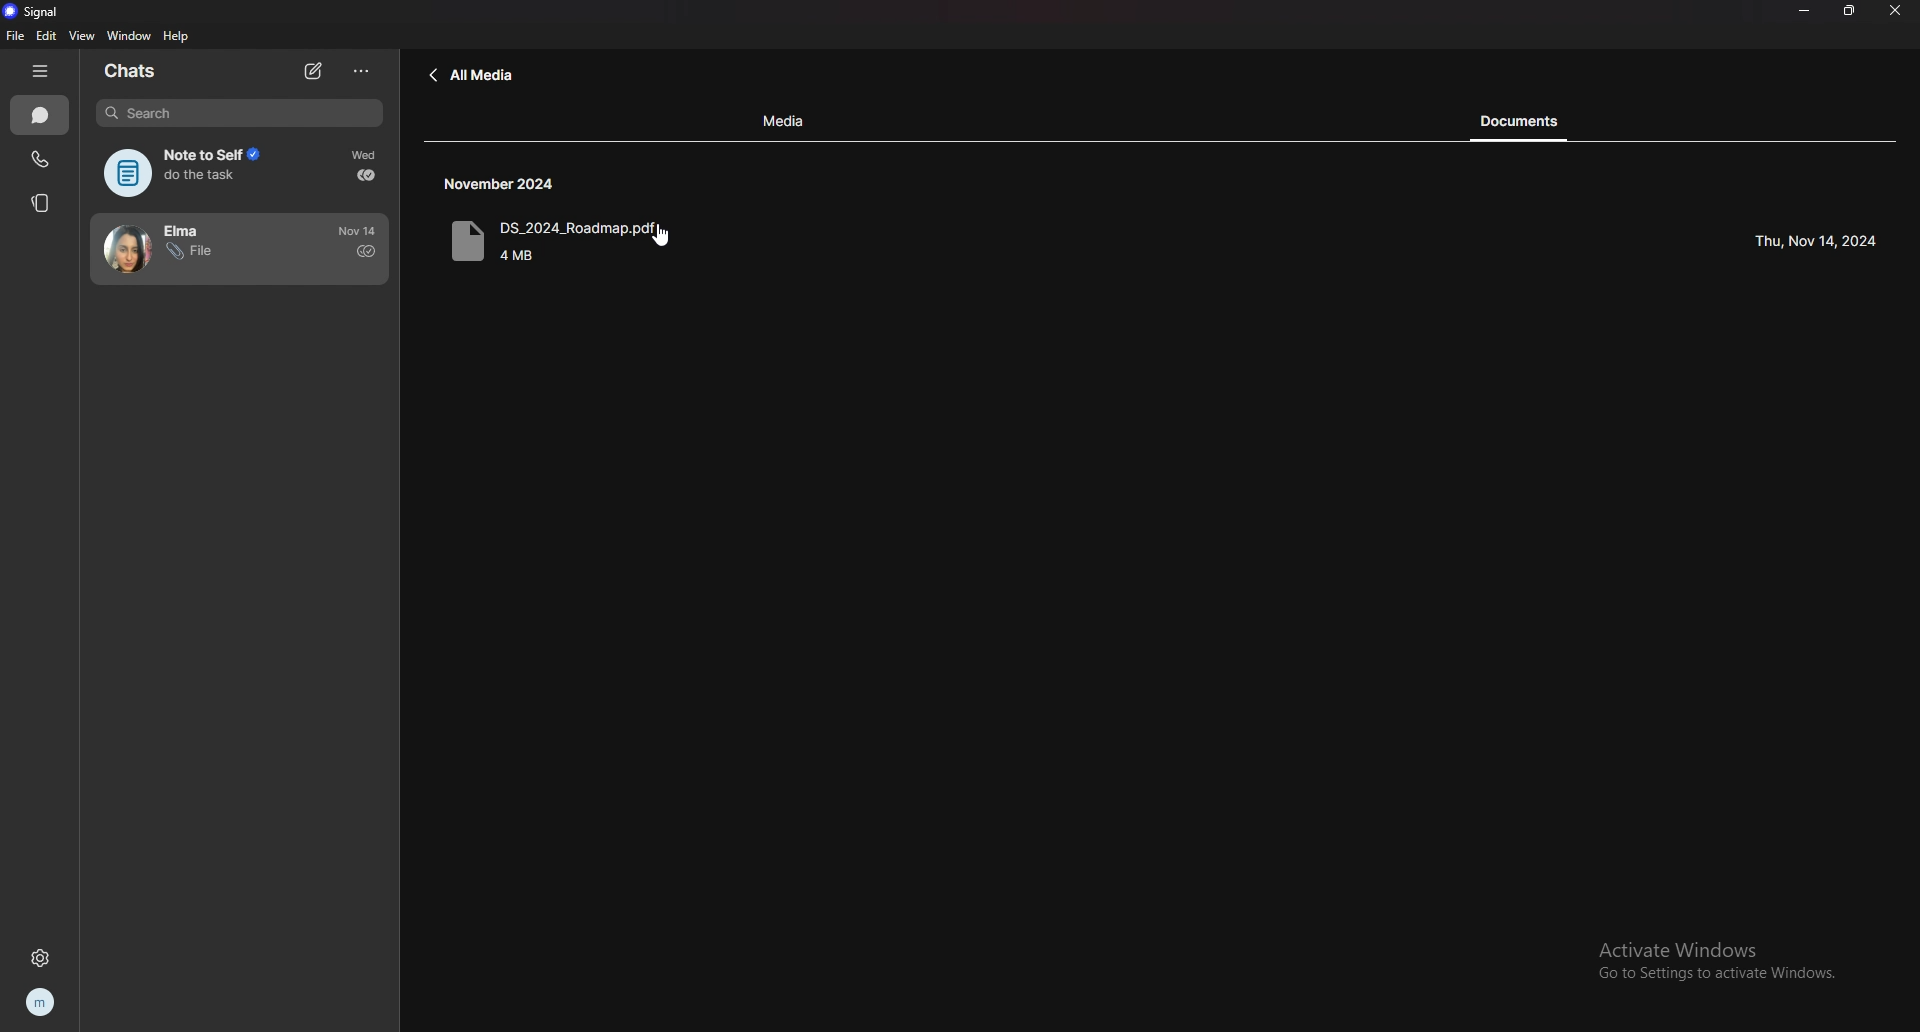 This screenshot has height=1032, width=1920. What do you see at coordinates (82, 36) in the screenshot?
I see `view` at bounding box center [82, 36].